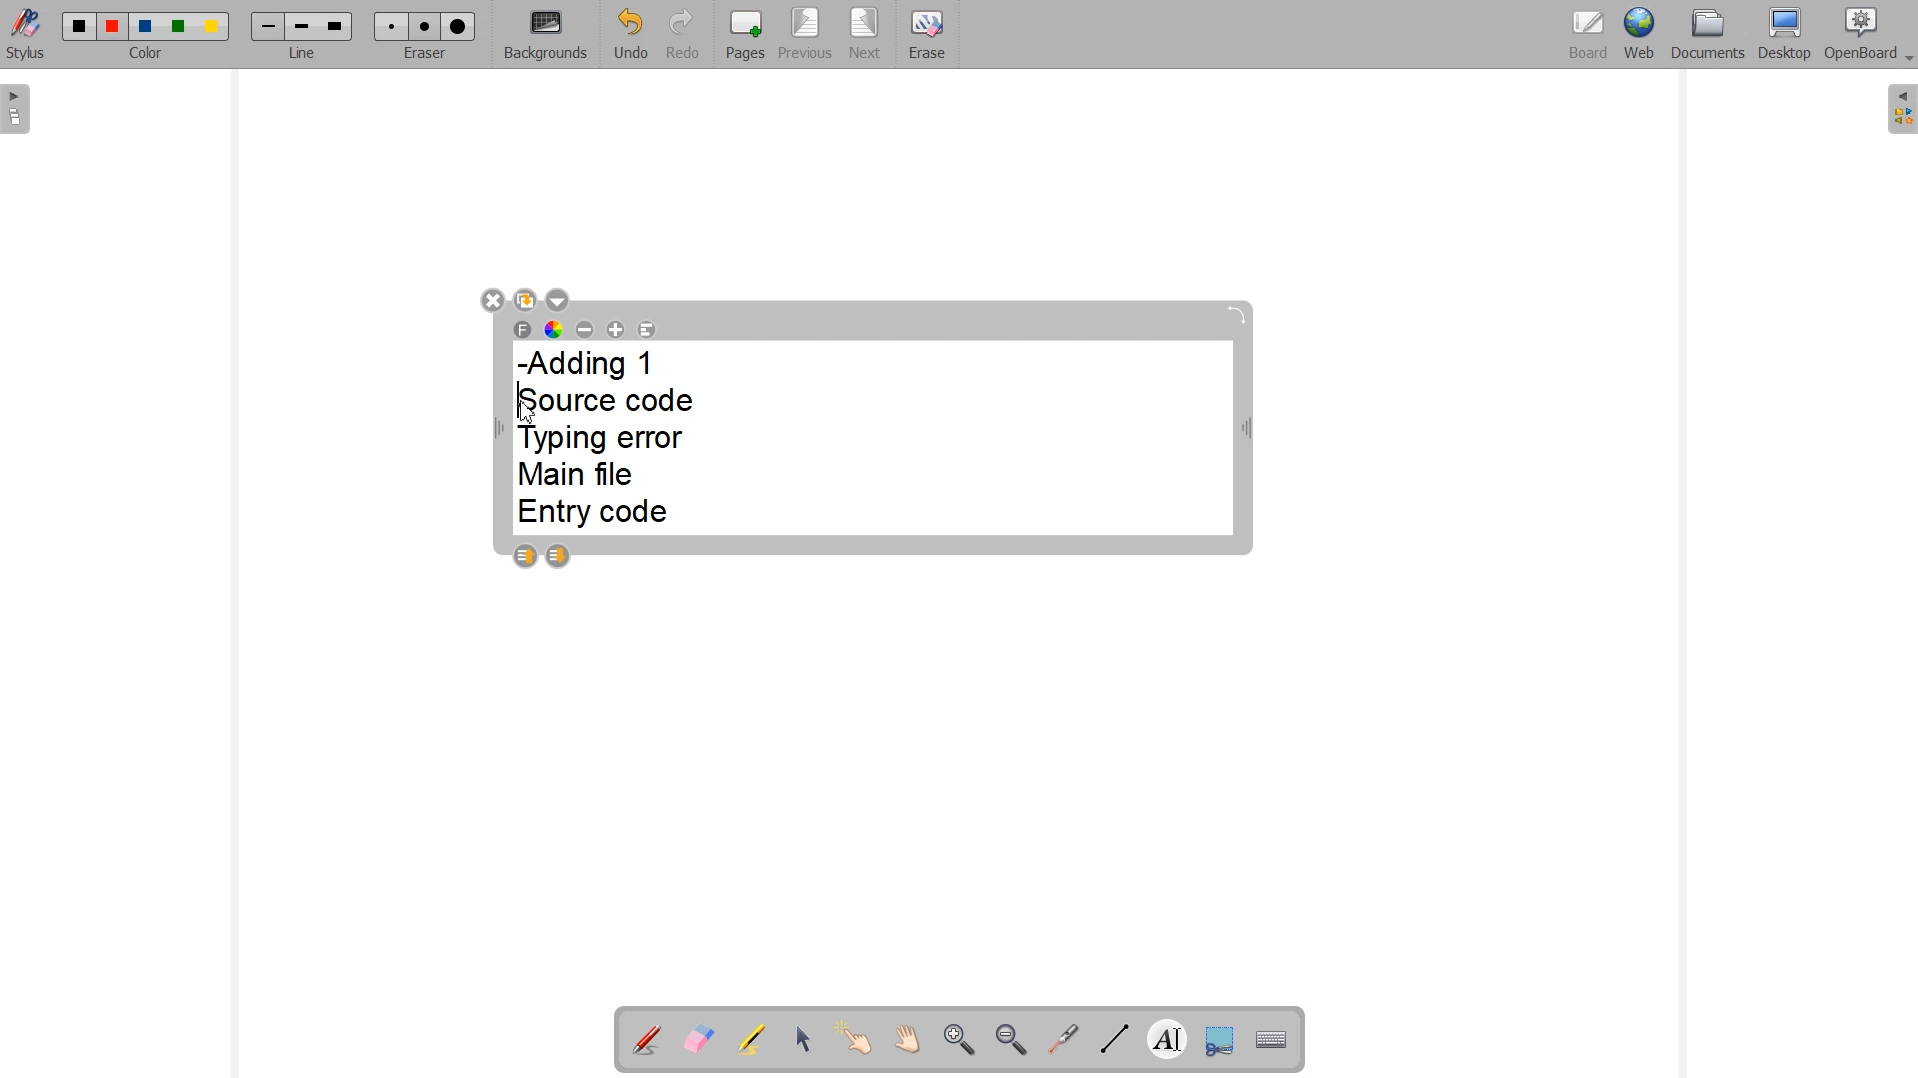  I want to click on Color 2, so click(114, 27).